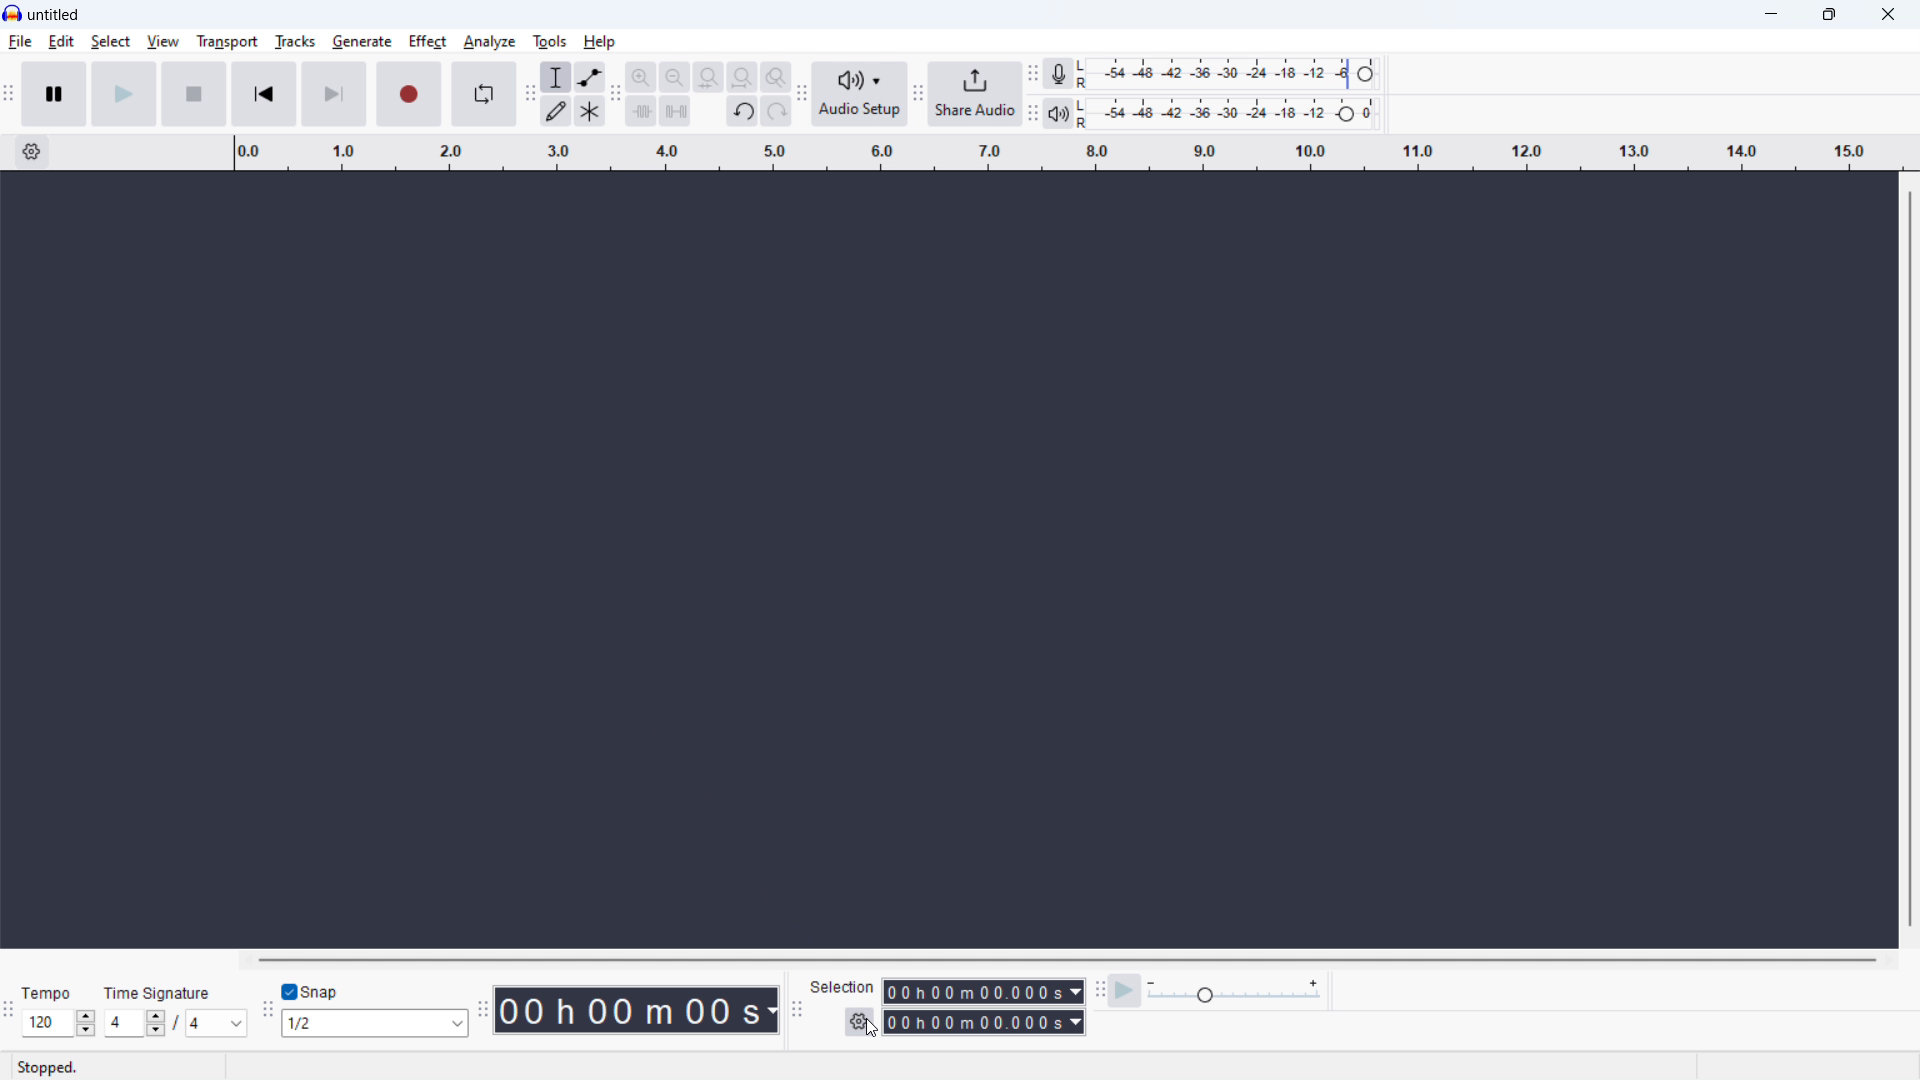 Image resolution: width=1920 pixels, height=1080 pixels. Describe the element at coordinates (710, 77) in the screenshot. I see `fit selection to width` at that location.